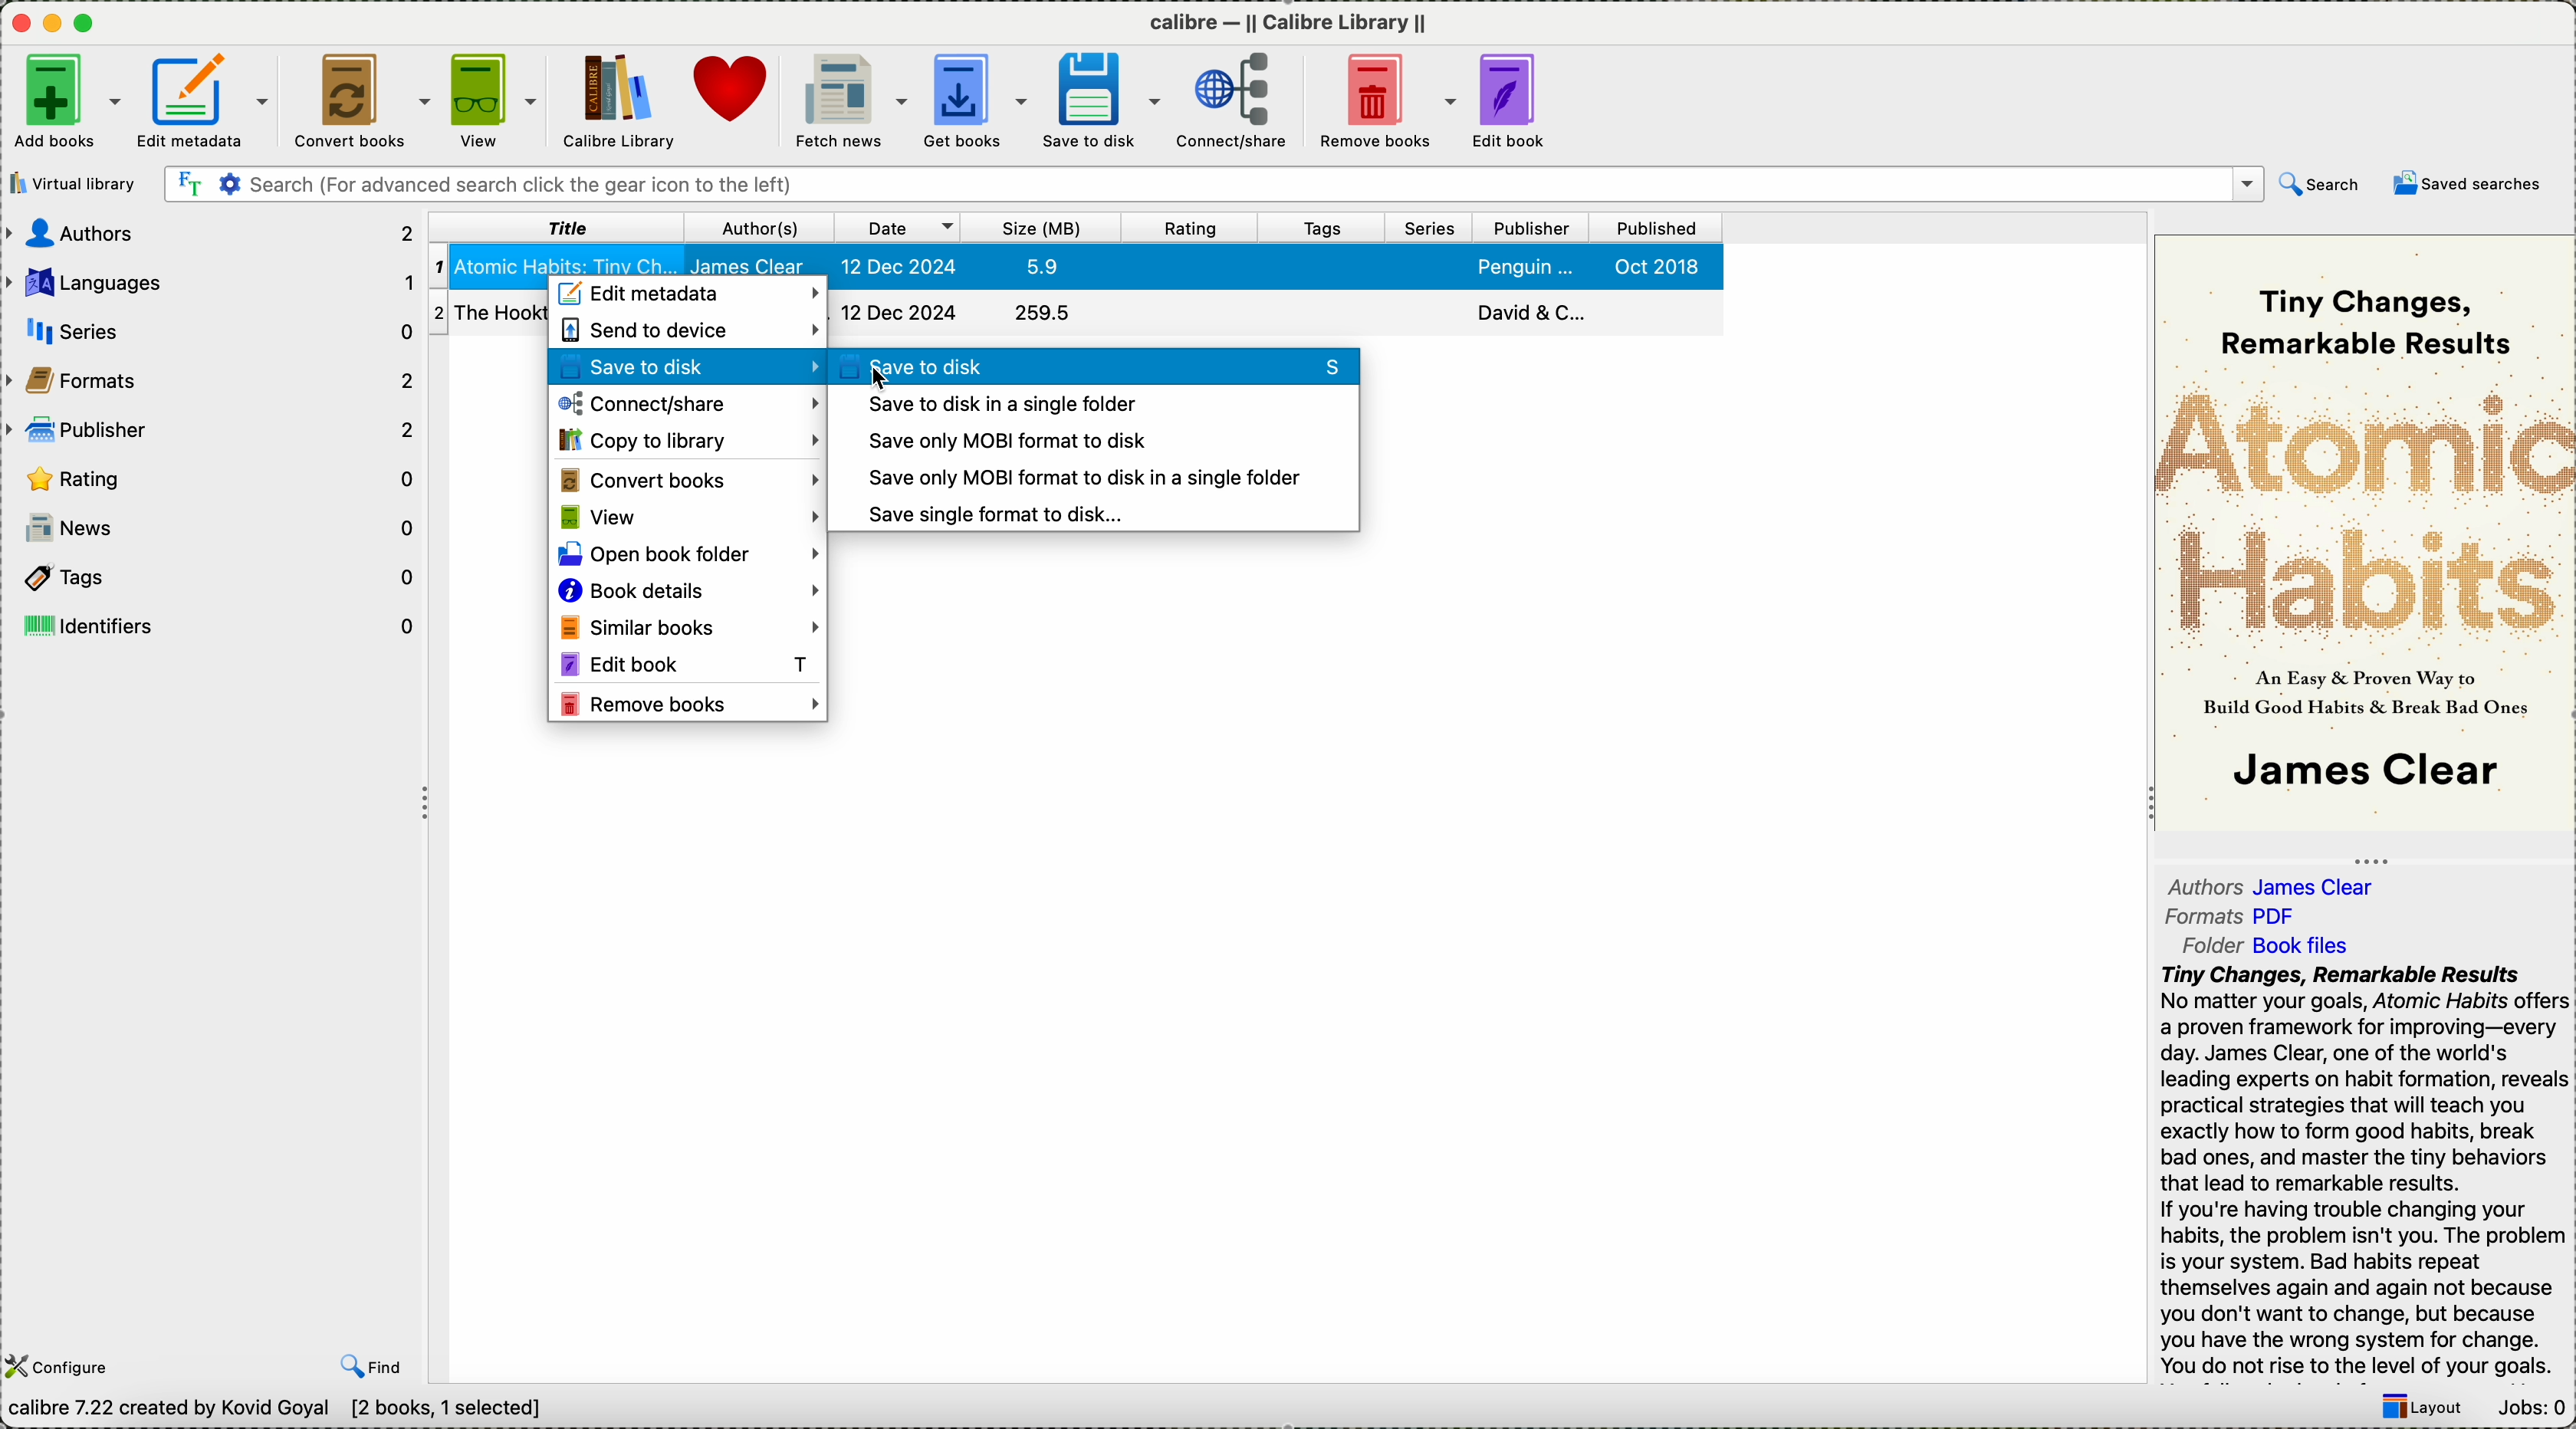 Image resolution: width=2576 pixels, height=1429 pixels. What do you see at coordinates (687, 439) in the screenshot?
I see `copy to library` at bounding box center [687, 439].